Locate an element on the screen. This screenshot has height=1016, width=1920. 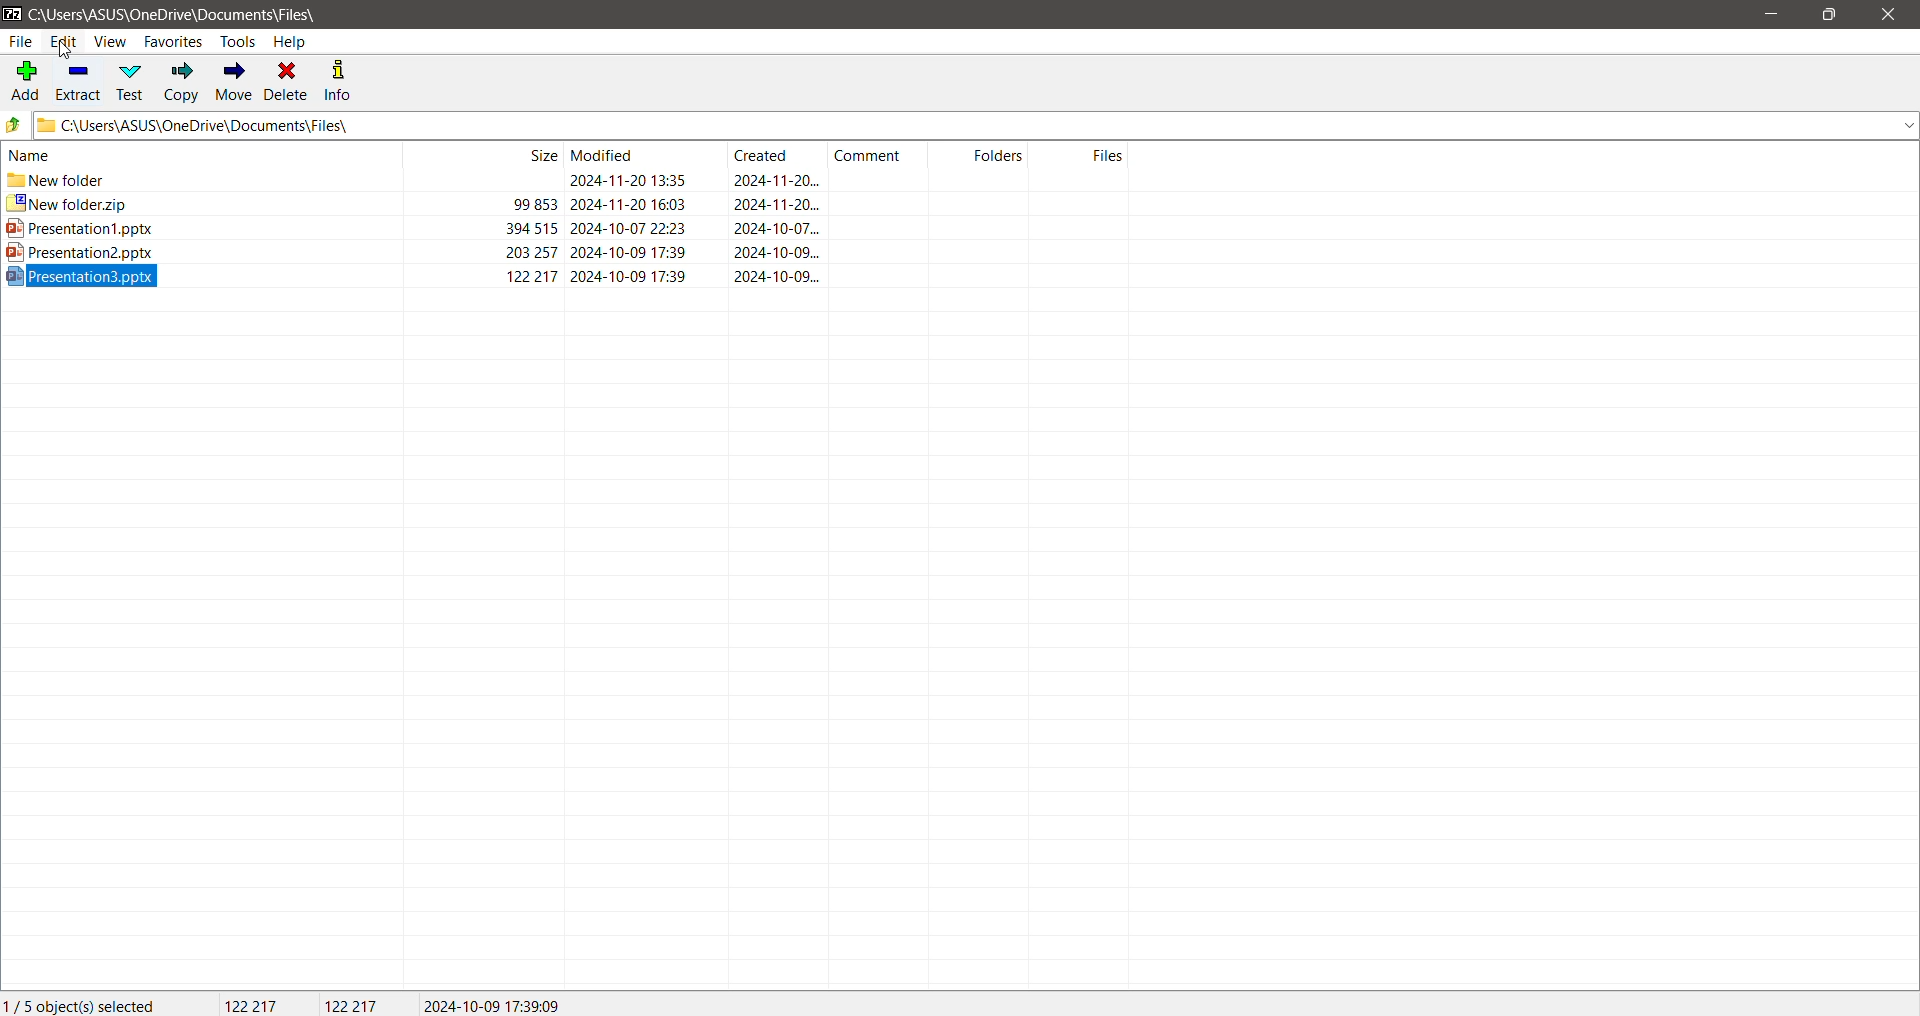
new folder is located at coordinates (567, 181).